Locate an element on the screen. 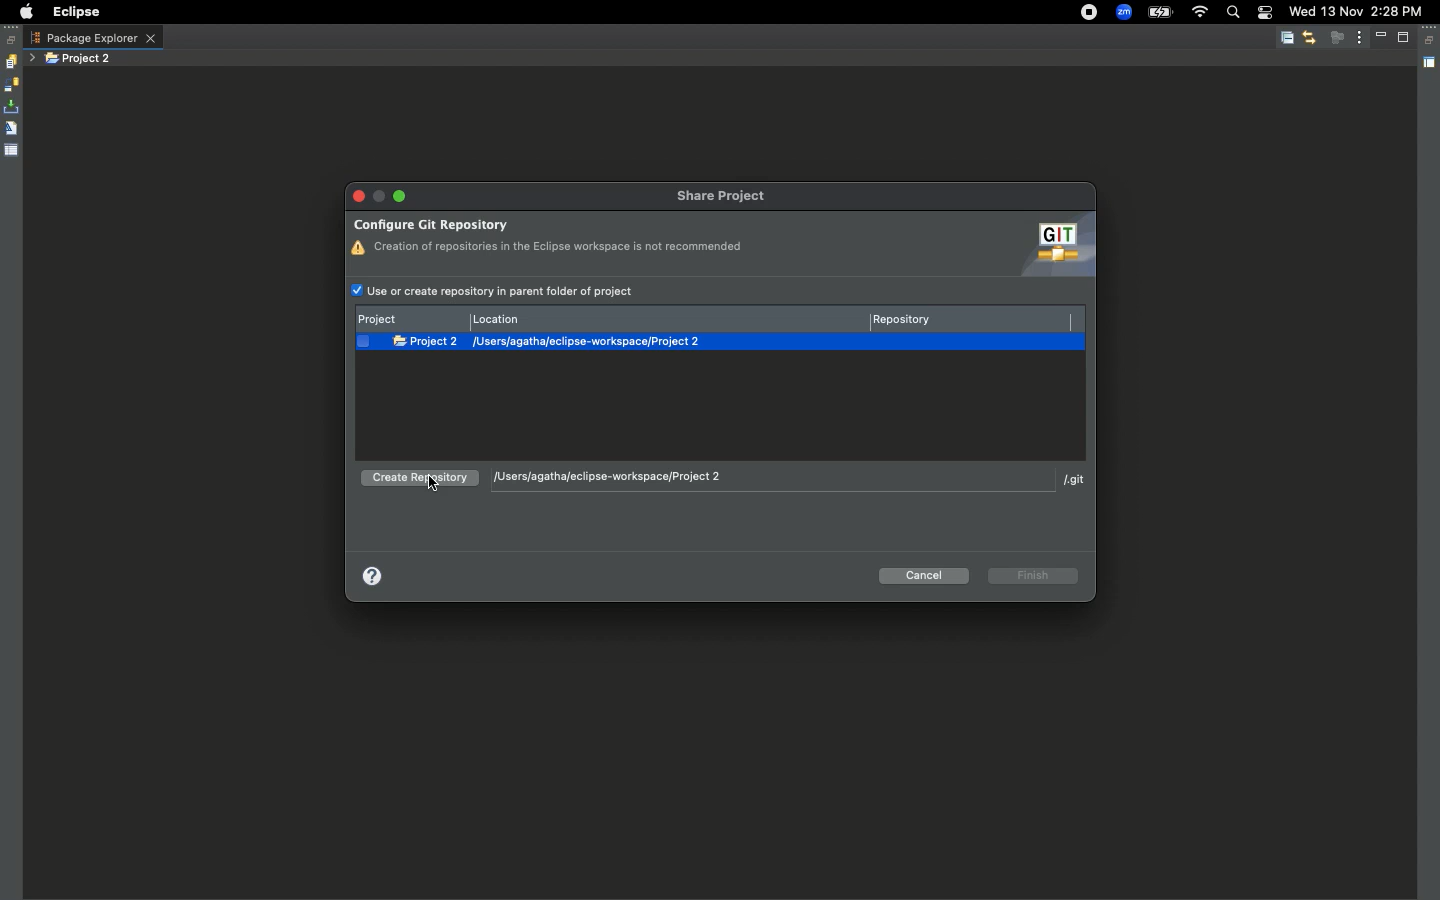 The height and width of the screenshot is (900, 1440). View menu is located at coordinates (1360, 36).